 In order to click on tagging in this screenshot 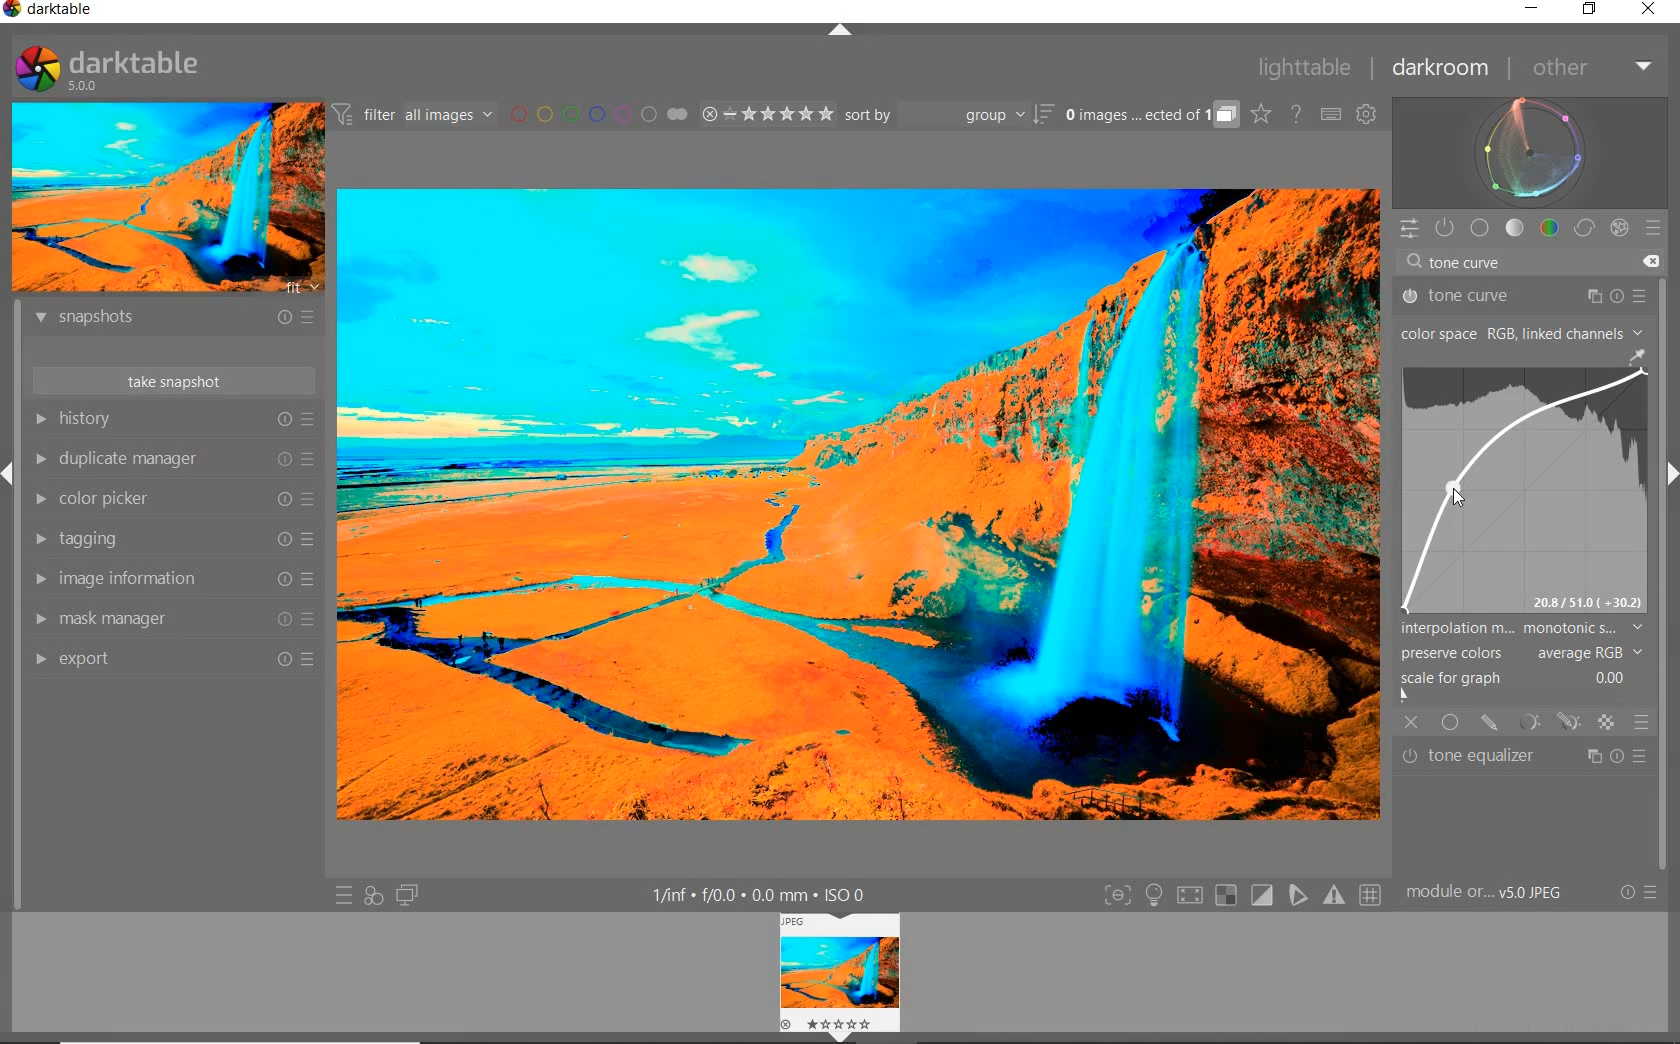, I will do `click(173, 539)`.